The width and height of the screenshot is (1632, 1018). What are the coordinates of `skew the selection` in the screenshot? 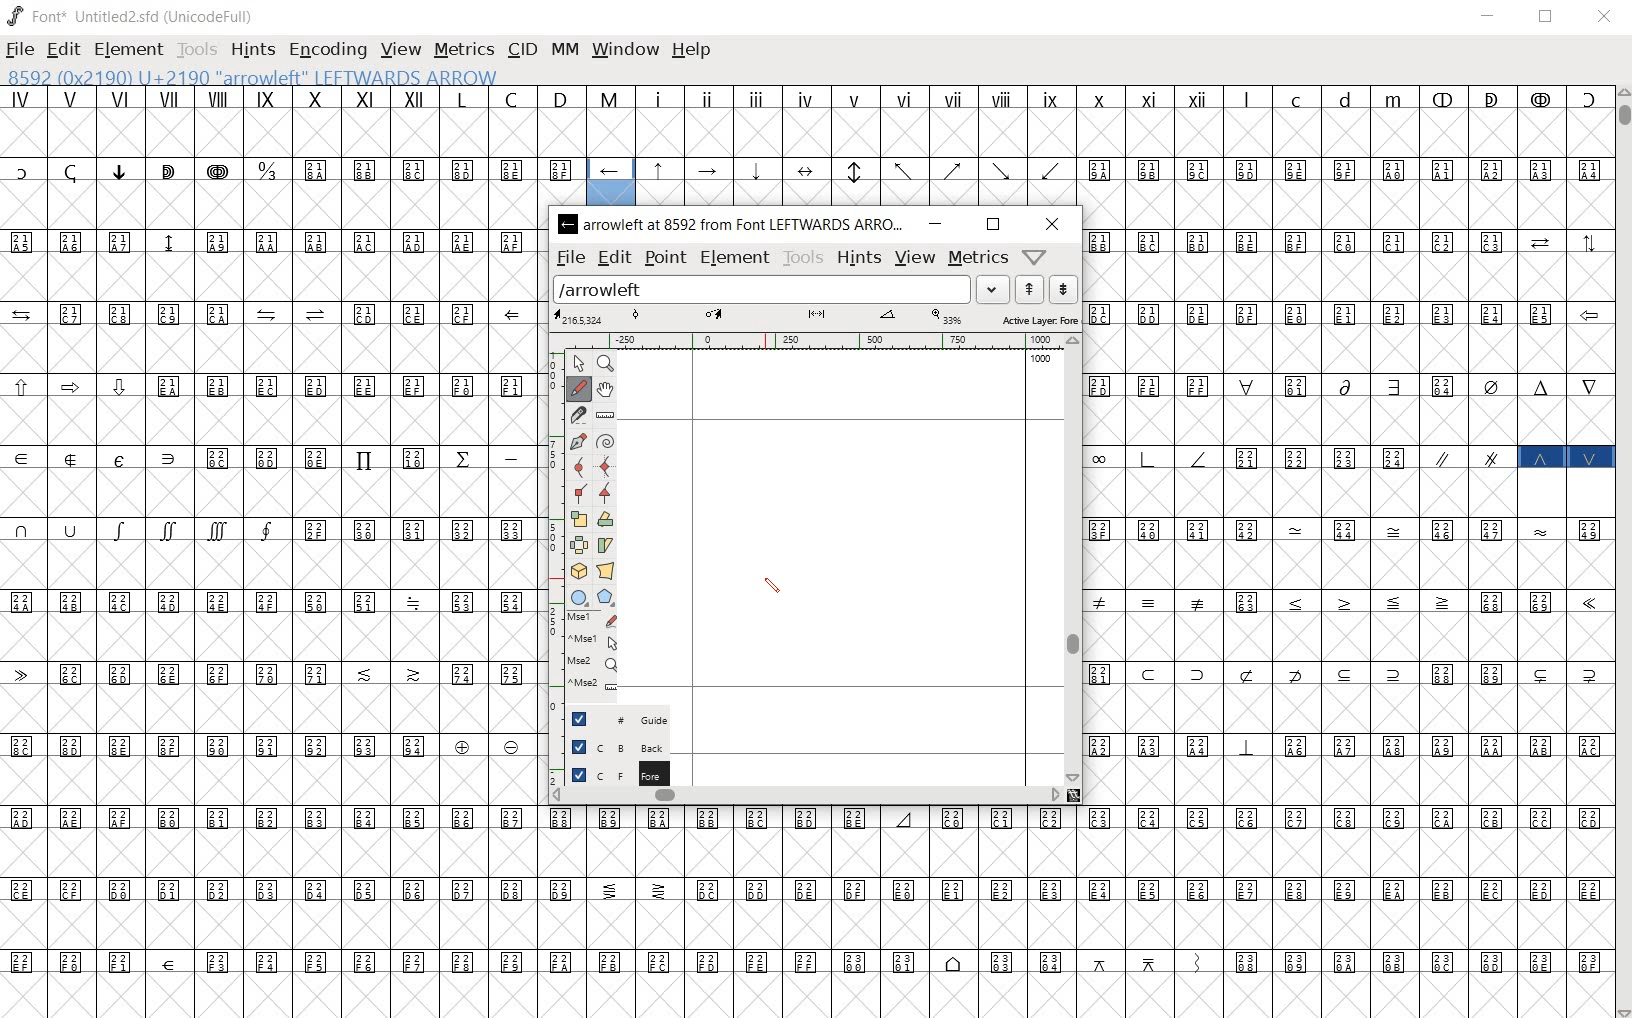 It's located at (606, 545).